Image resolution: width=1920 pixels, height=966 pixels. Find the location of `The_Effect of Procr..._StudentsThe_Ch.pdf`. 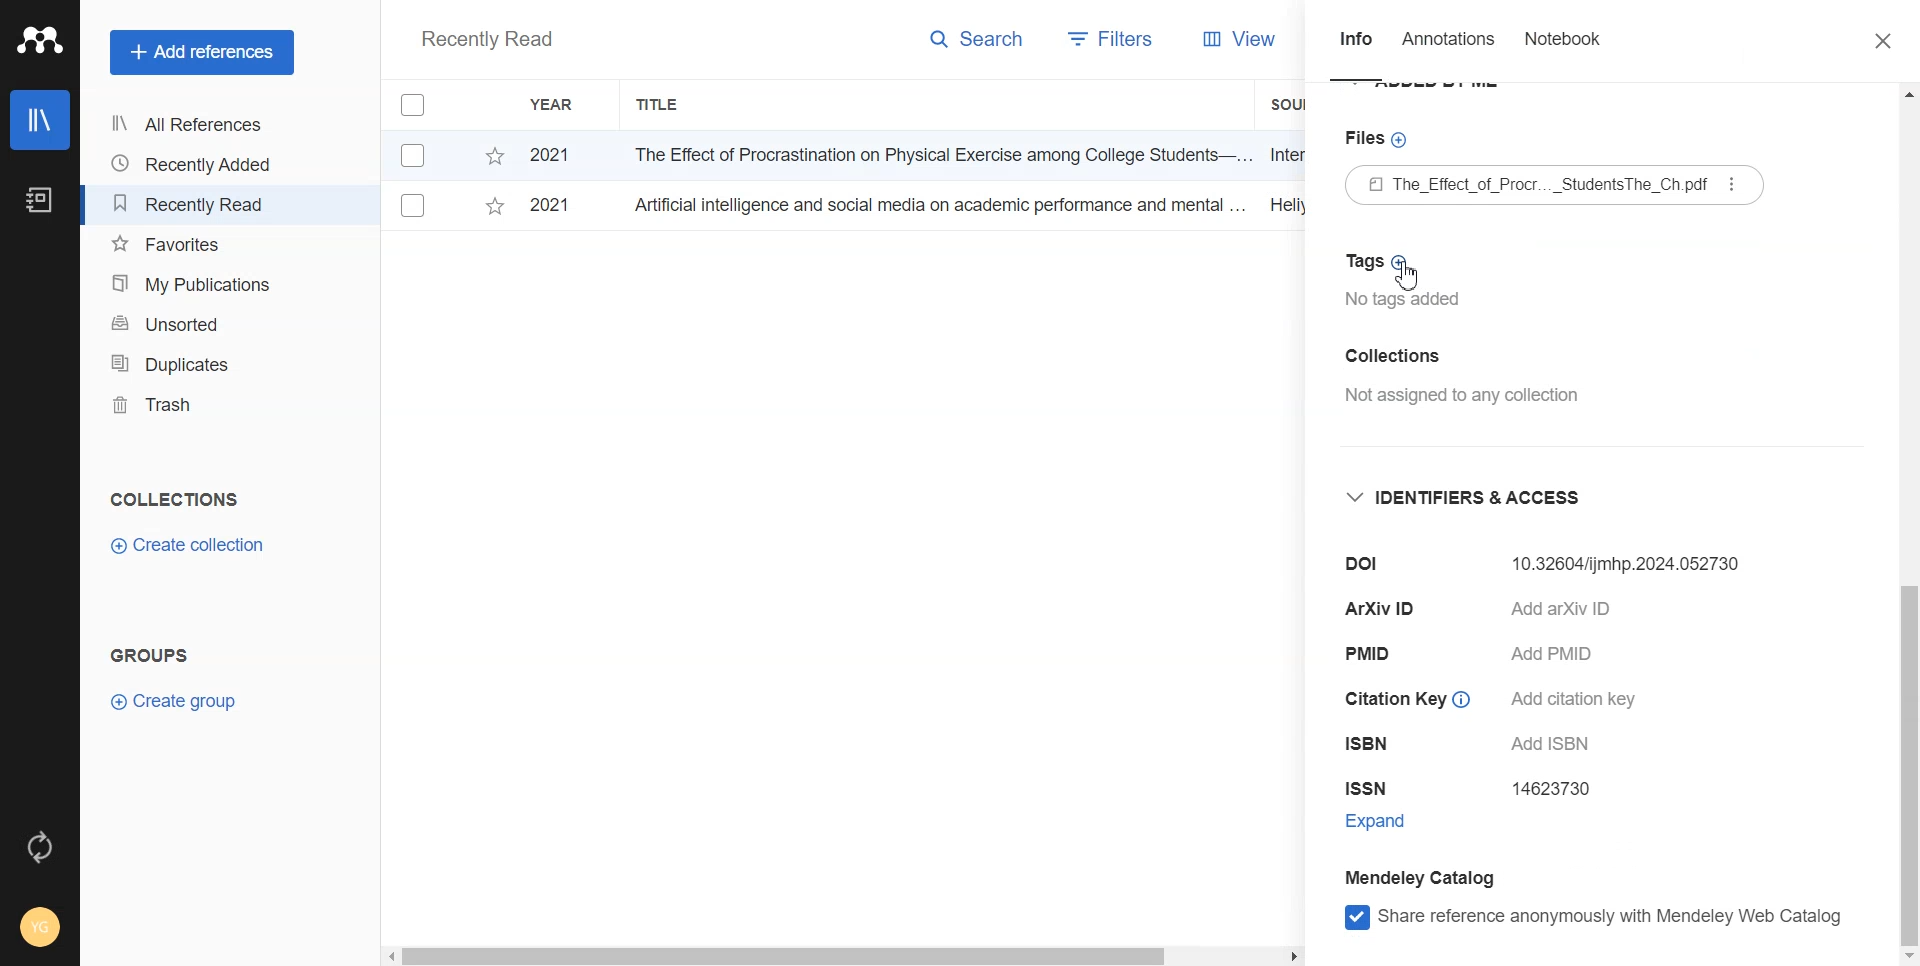

The_Effect of Procr..._StudentsThe_Ch.pdf is located at coordinates (1533, 186).